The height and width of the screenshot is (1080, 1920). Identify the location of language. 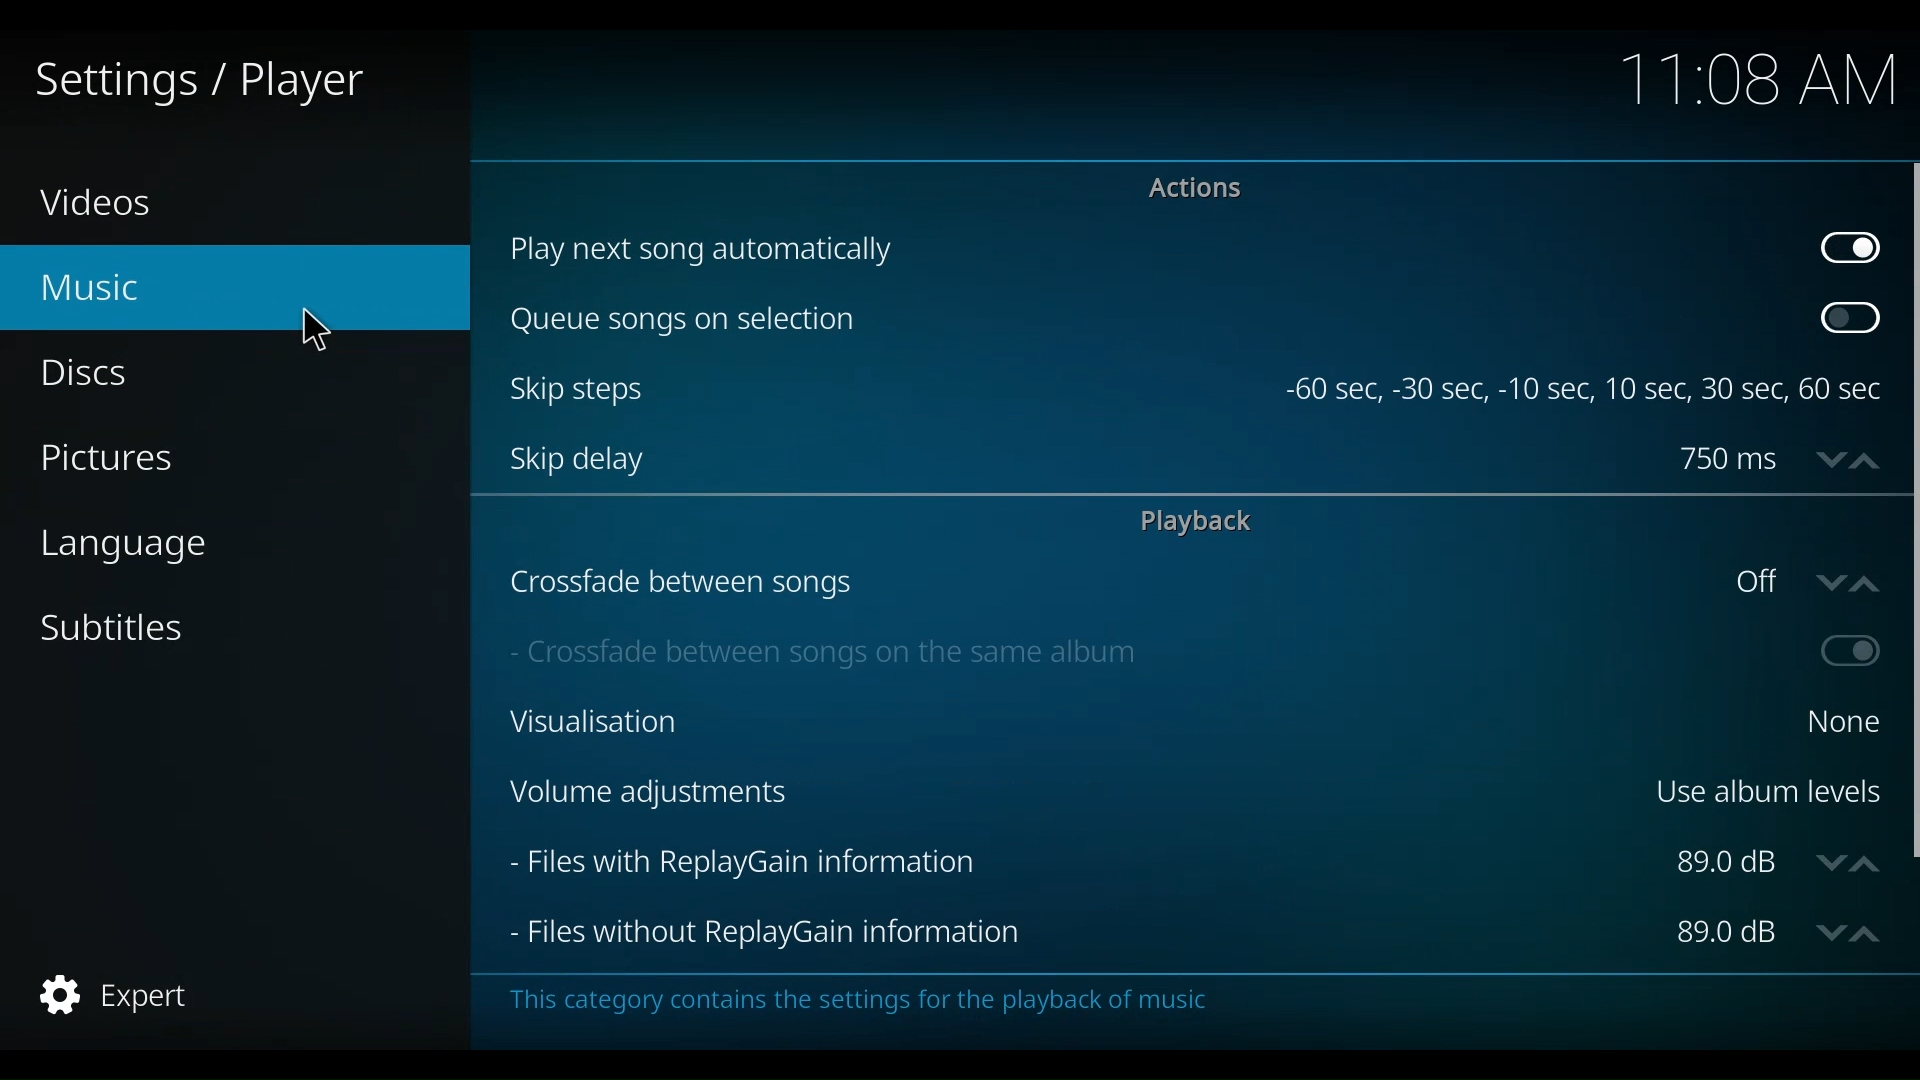
(133, 551).